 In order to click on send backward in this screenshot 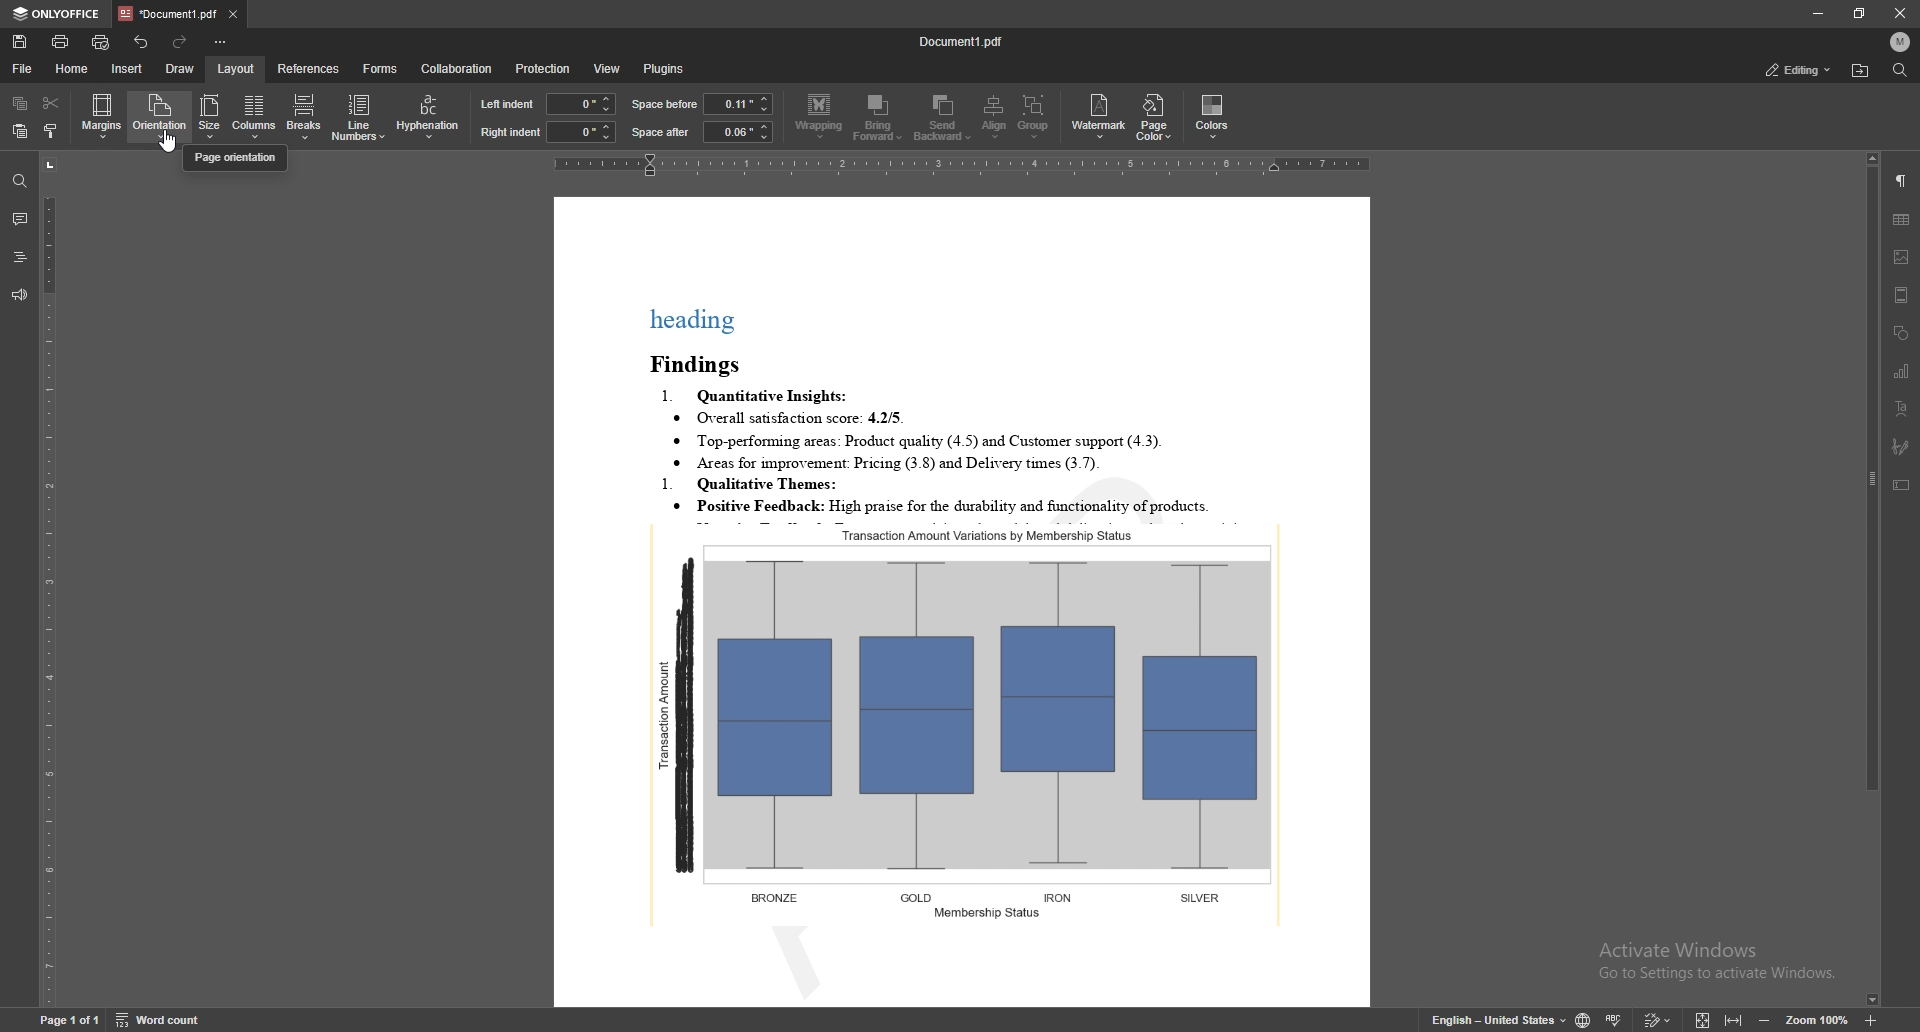, I will do `click(943, 116)`.